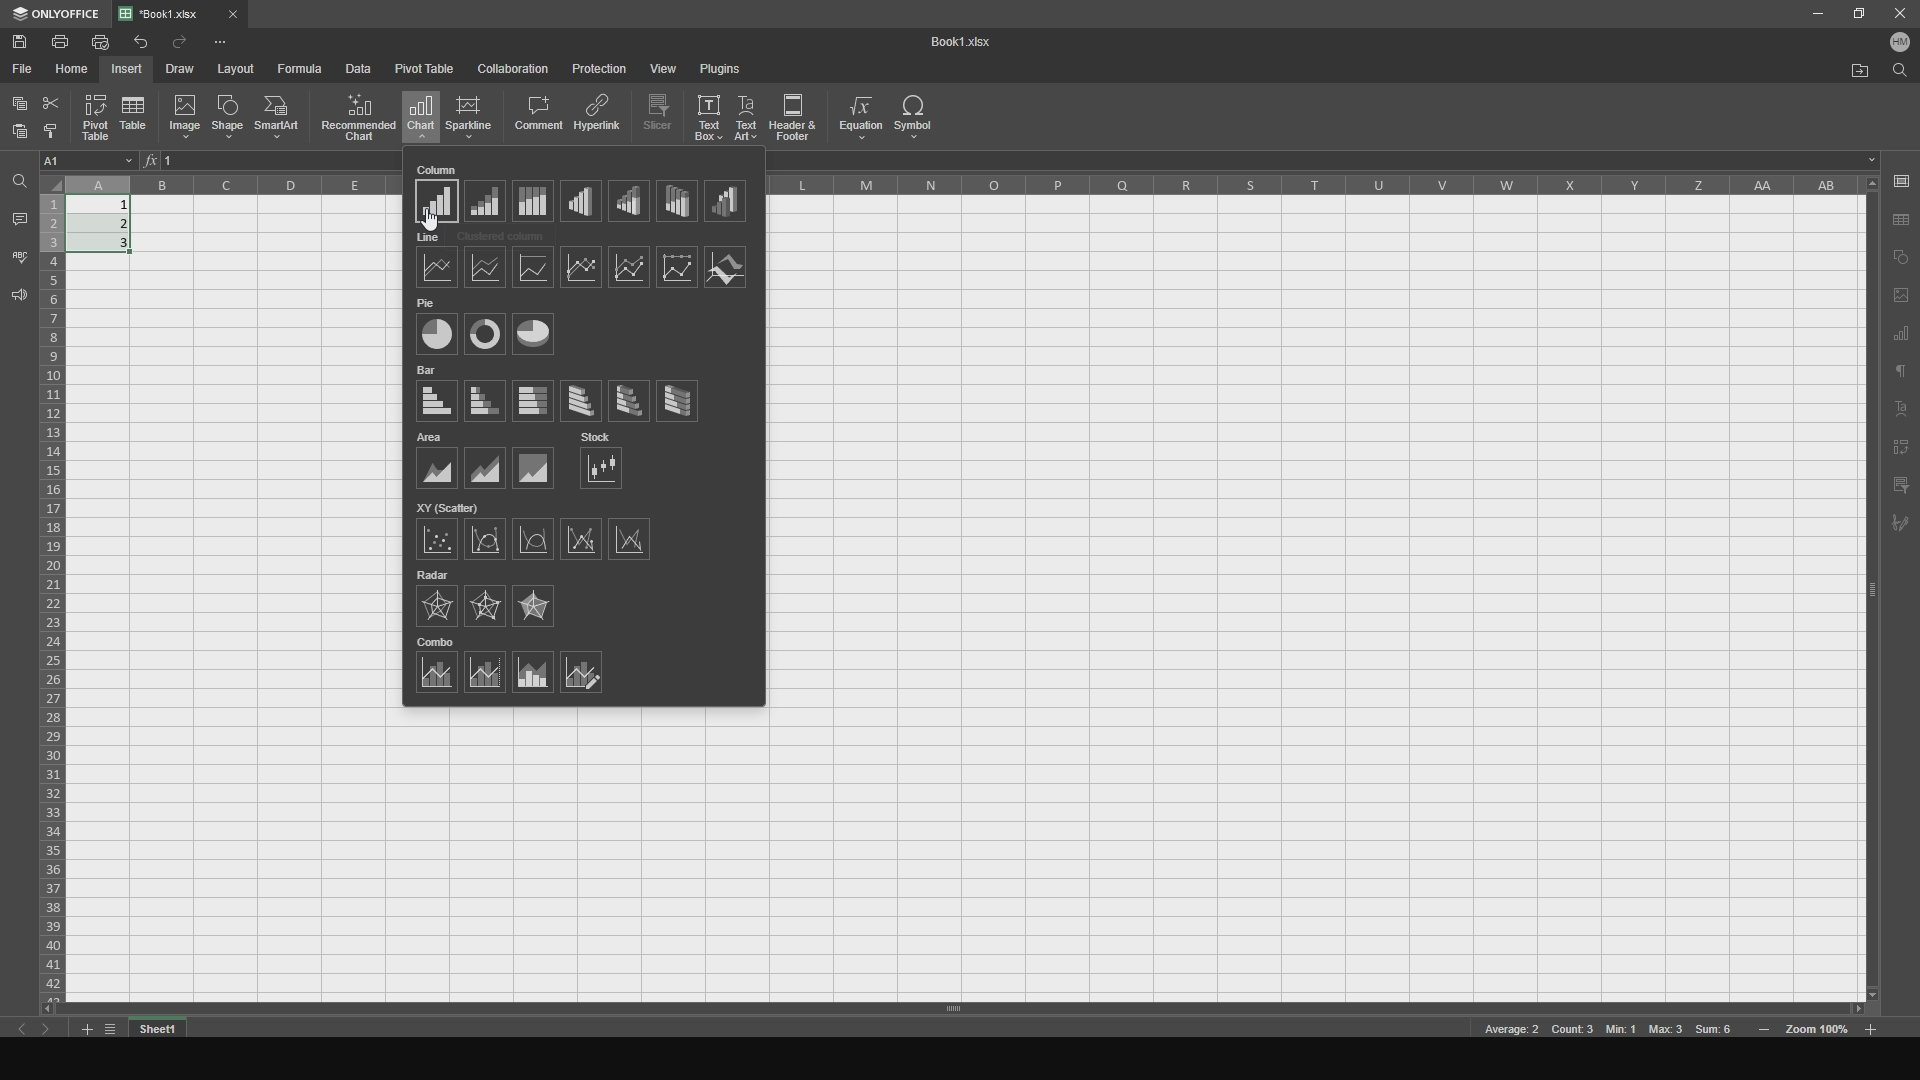  What do you see at coordinates (947, 1008) in the screenshot?
I see `horizontal slider` at bounding box center [947, 1008].